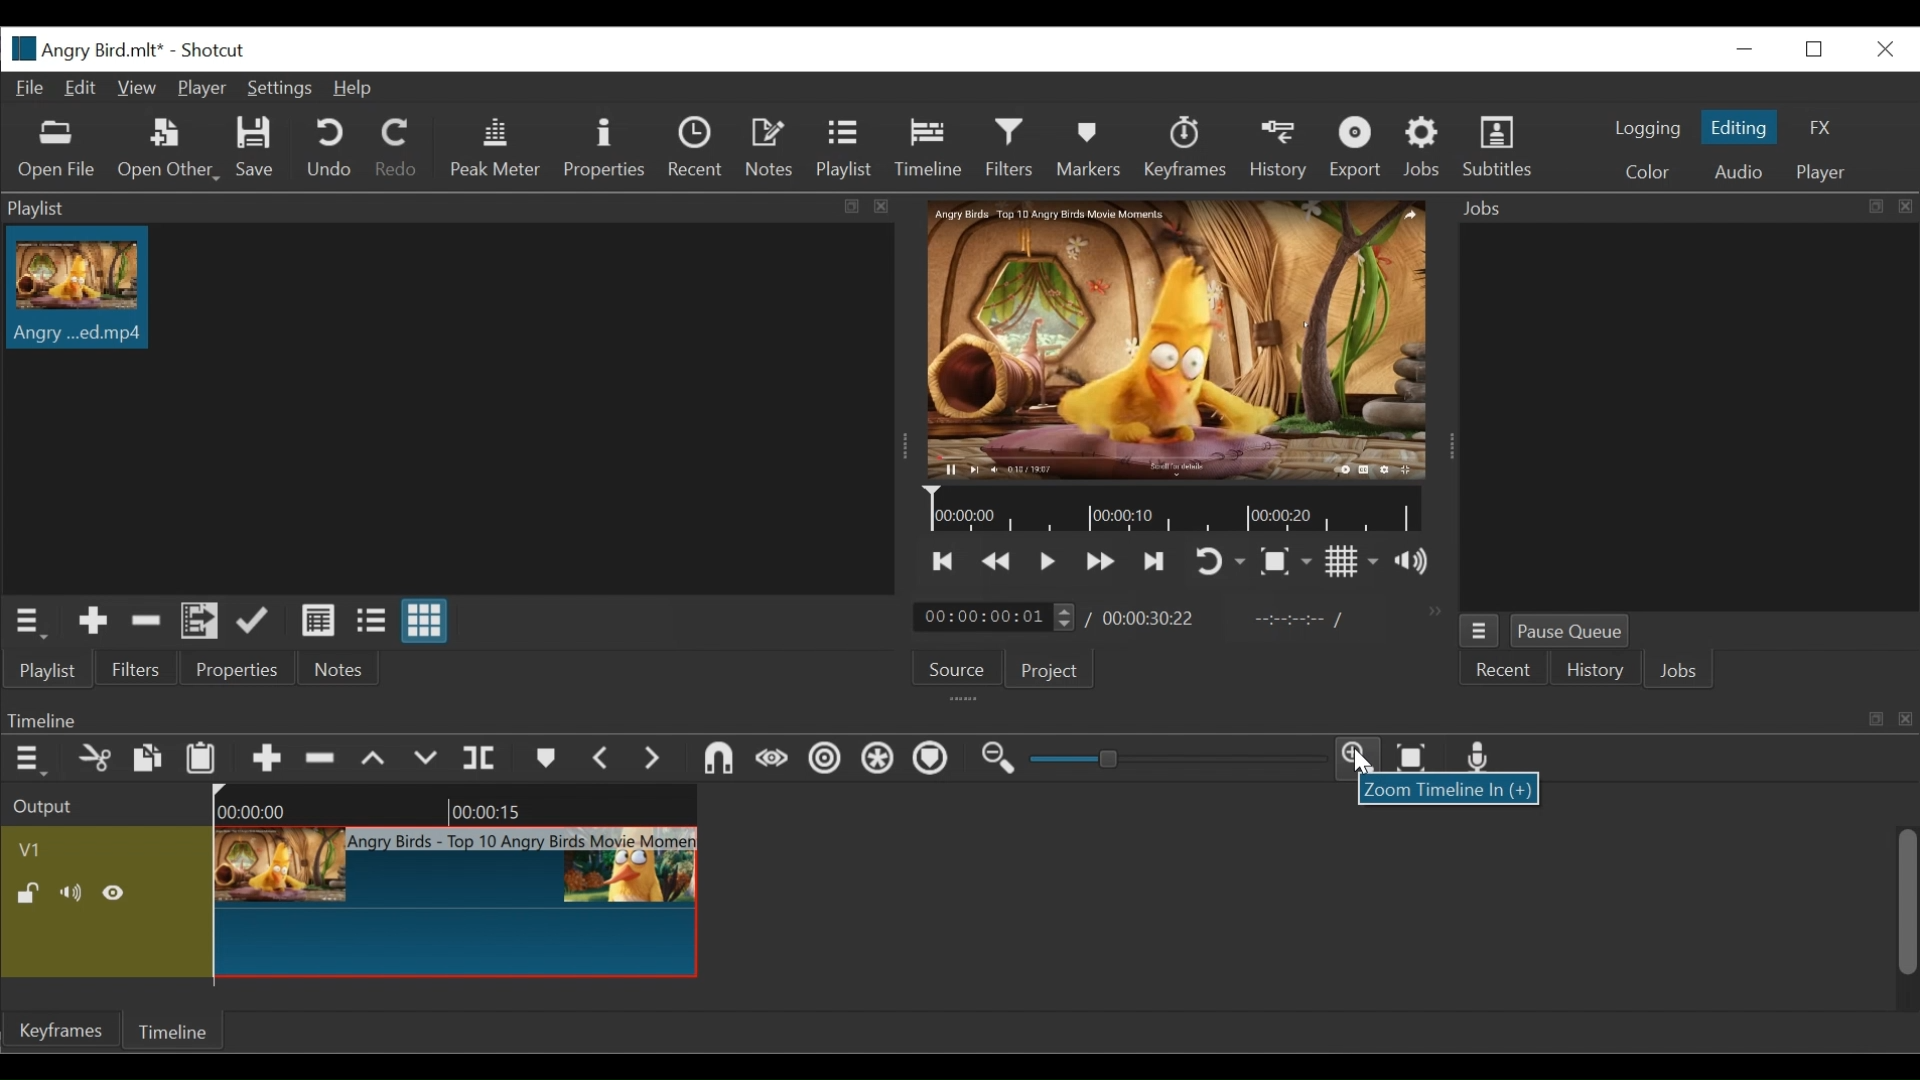 This screenshot has width=1920, height=1080. Describe the element at coordinates (1184, 148) in the screenshot. I see `keyframes` at that location.